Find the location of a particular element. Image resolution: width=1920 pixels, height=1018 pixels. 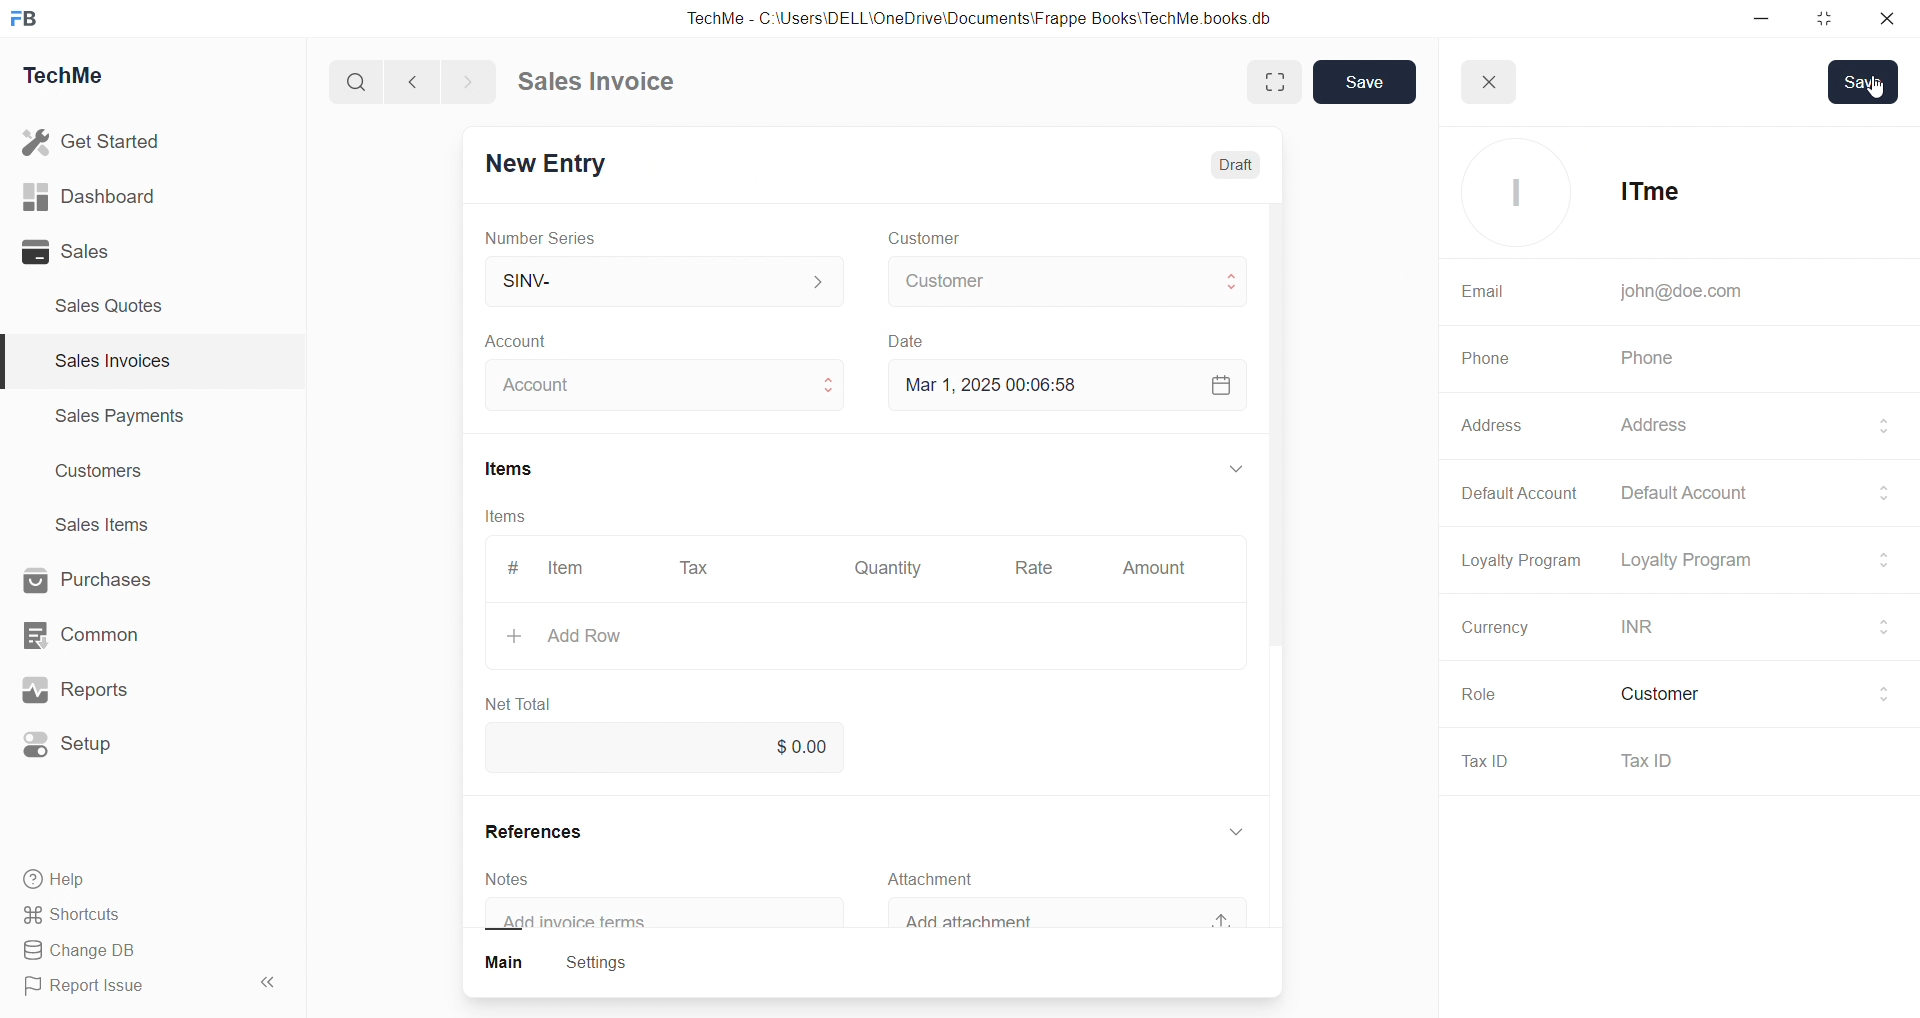

@ Setup is located at coordinates (79, 752).